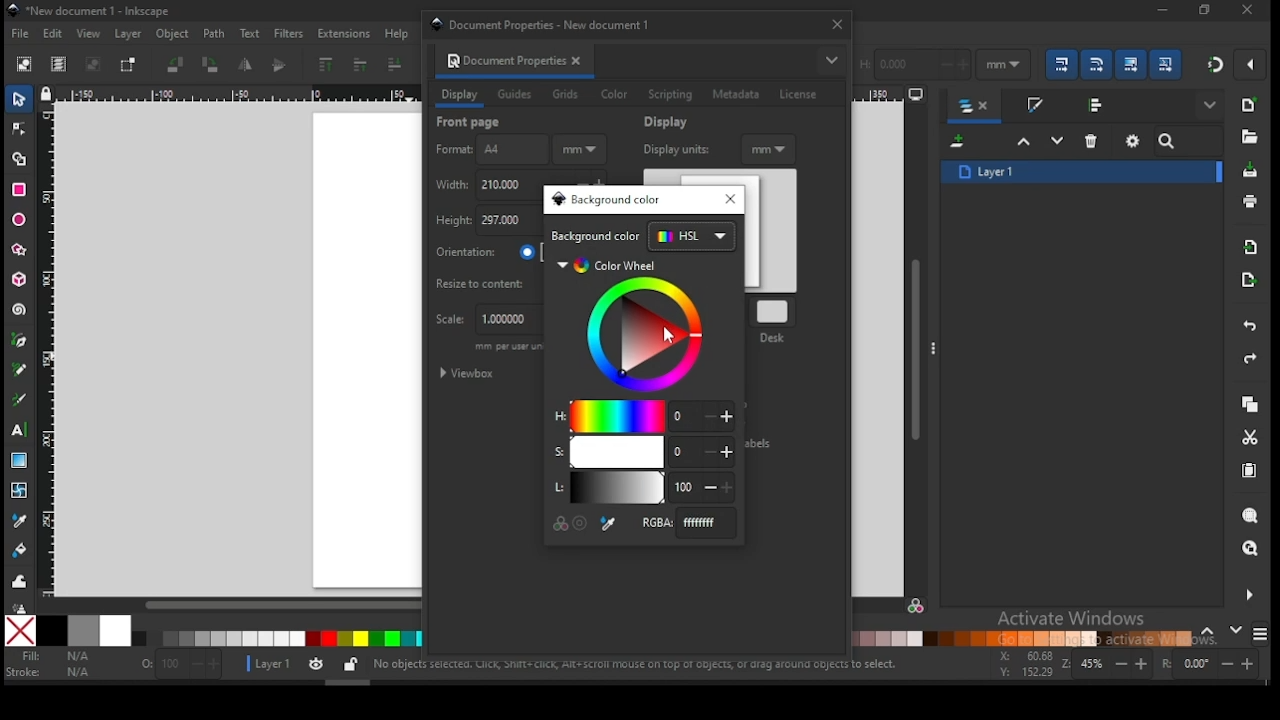 This screenshot has width=1280, height=720. Describe the element at coordinates (20, 430) in the screenshot. I see `text tool` at that location.